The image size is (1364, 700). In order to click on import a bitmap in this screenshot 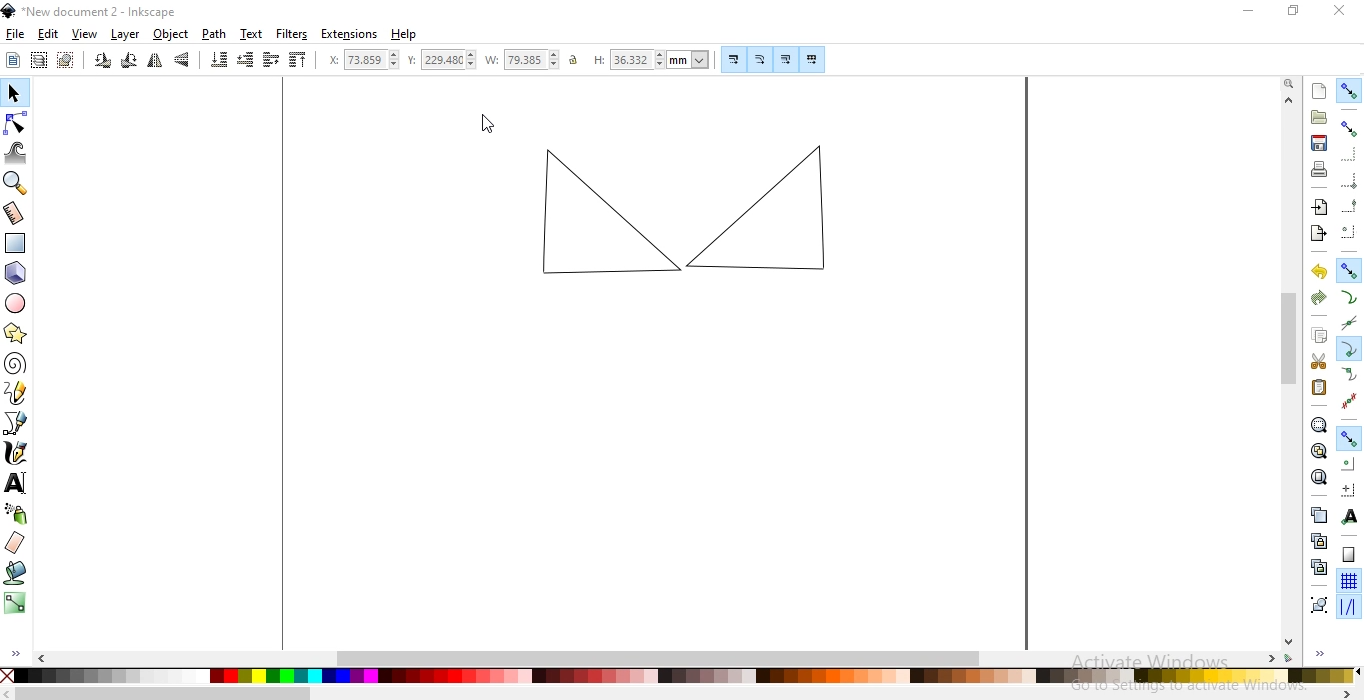, I will do `click(1319, 207)`.